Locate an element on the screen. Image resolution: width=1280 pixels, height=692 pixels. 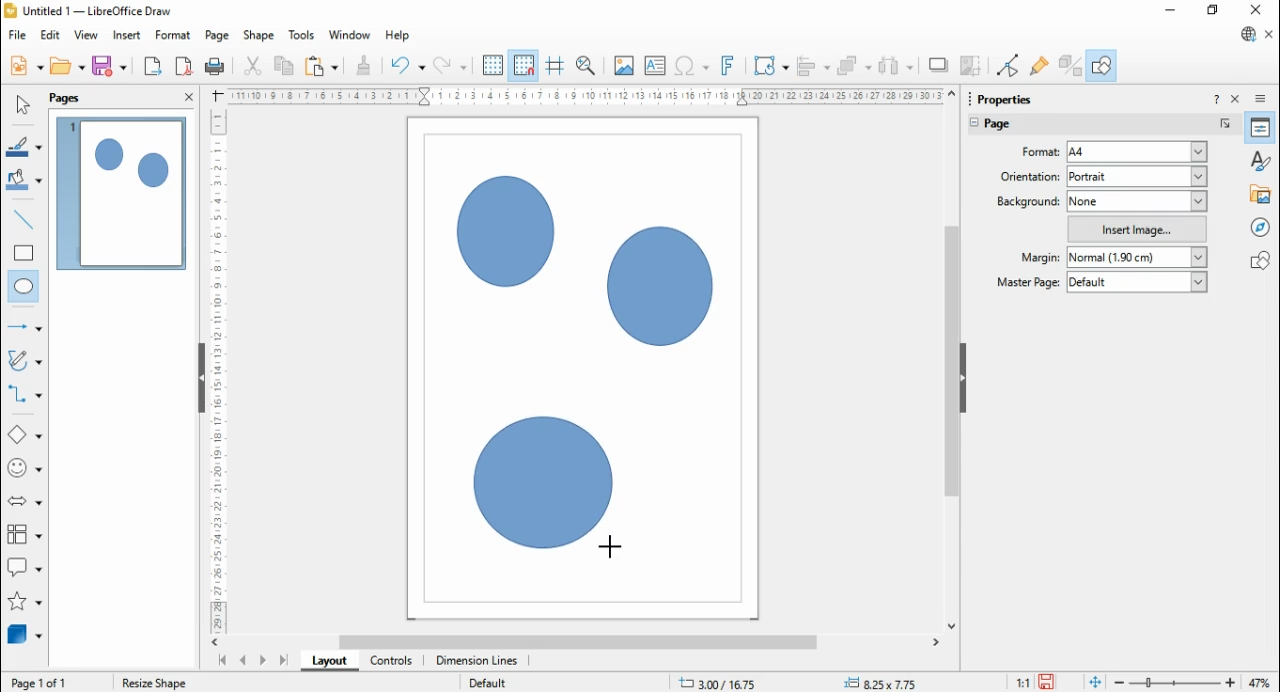
Cursor is located at coordinates (610, 548).